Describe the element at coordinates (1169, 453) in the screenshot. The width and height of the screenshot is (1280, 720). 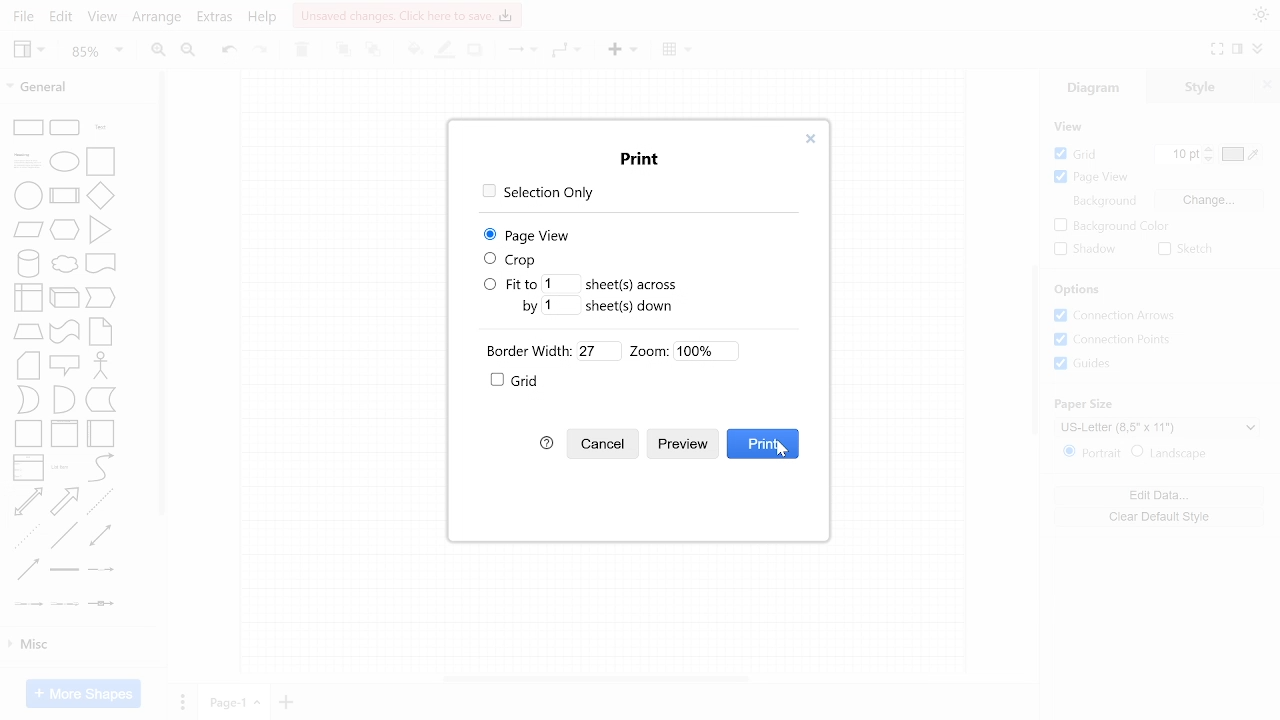
I see `Landscape` at that location.